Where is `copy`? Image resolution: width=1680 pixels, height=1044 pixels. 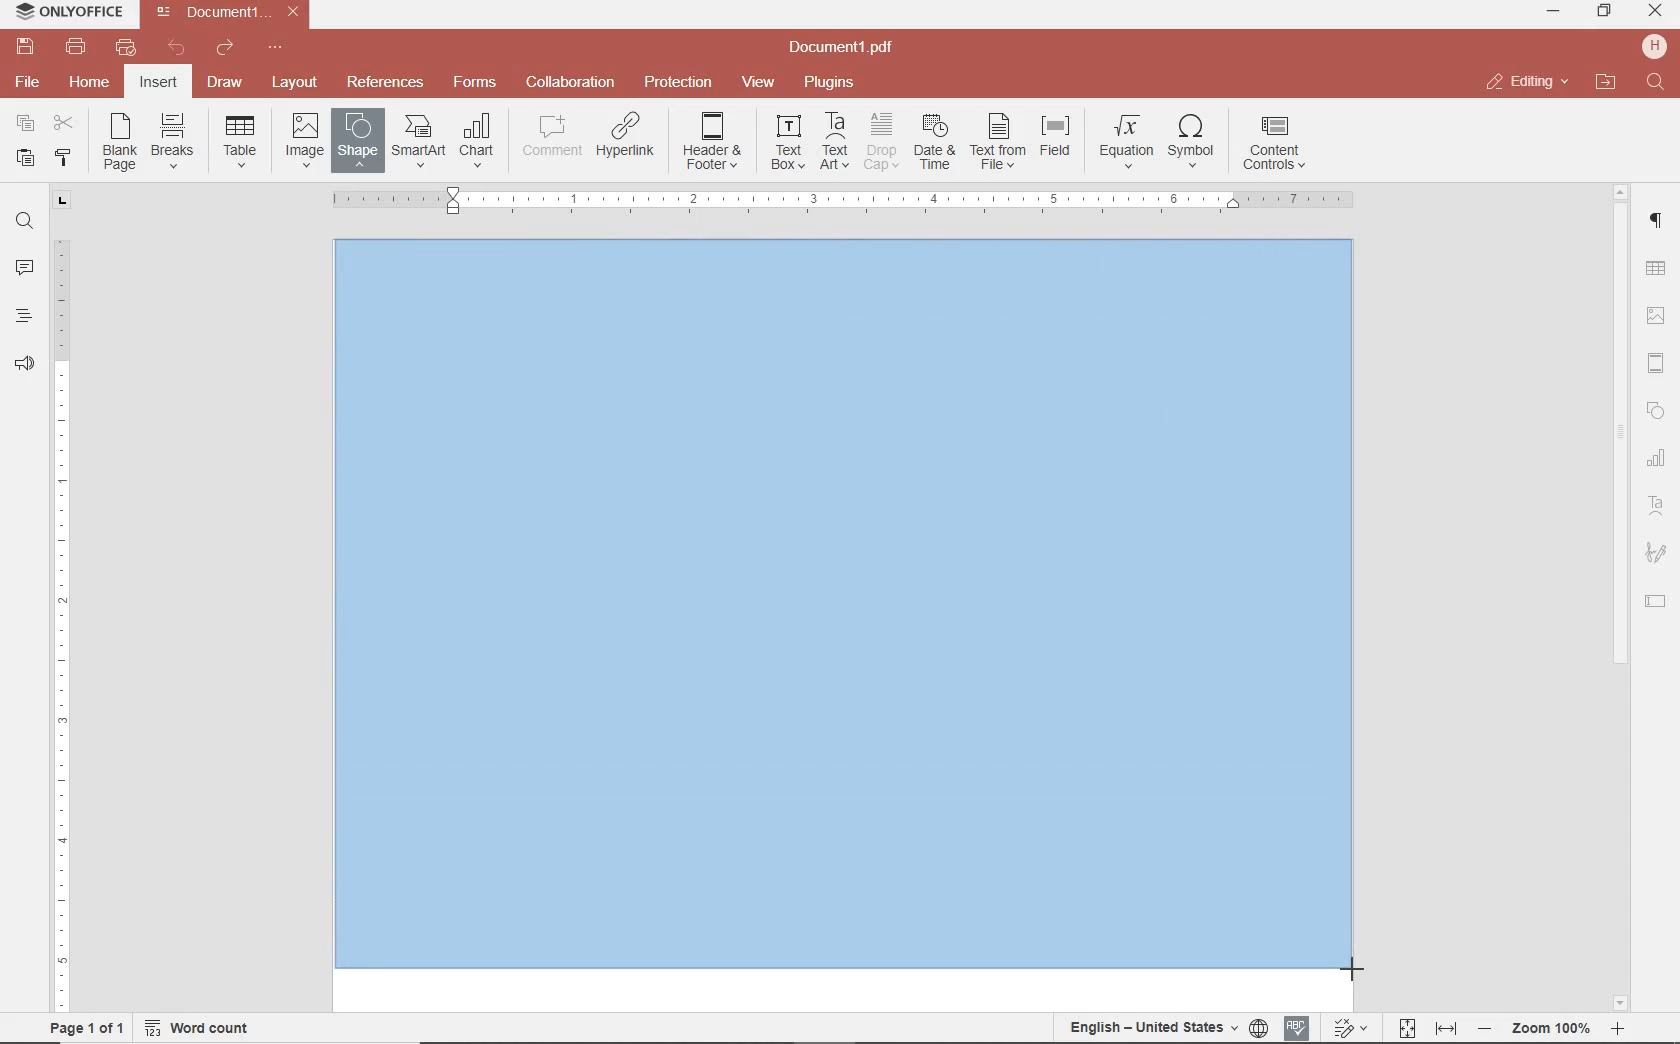 copy is located at coordinates (25, 125).